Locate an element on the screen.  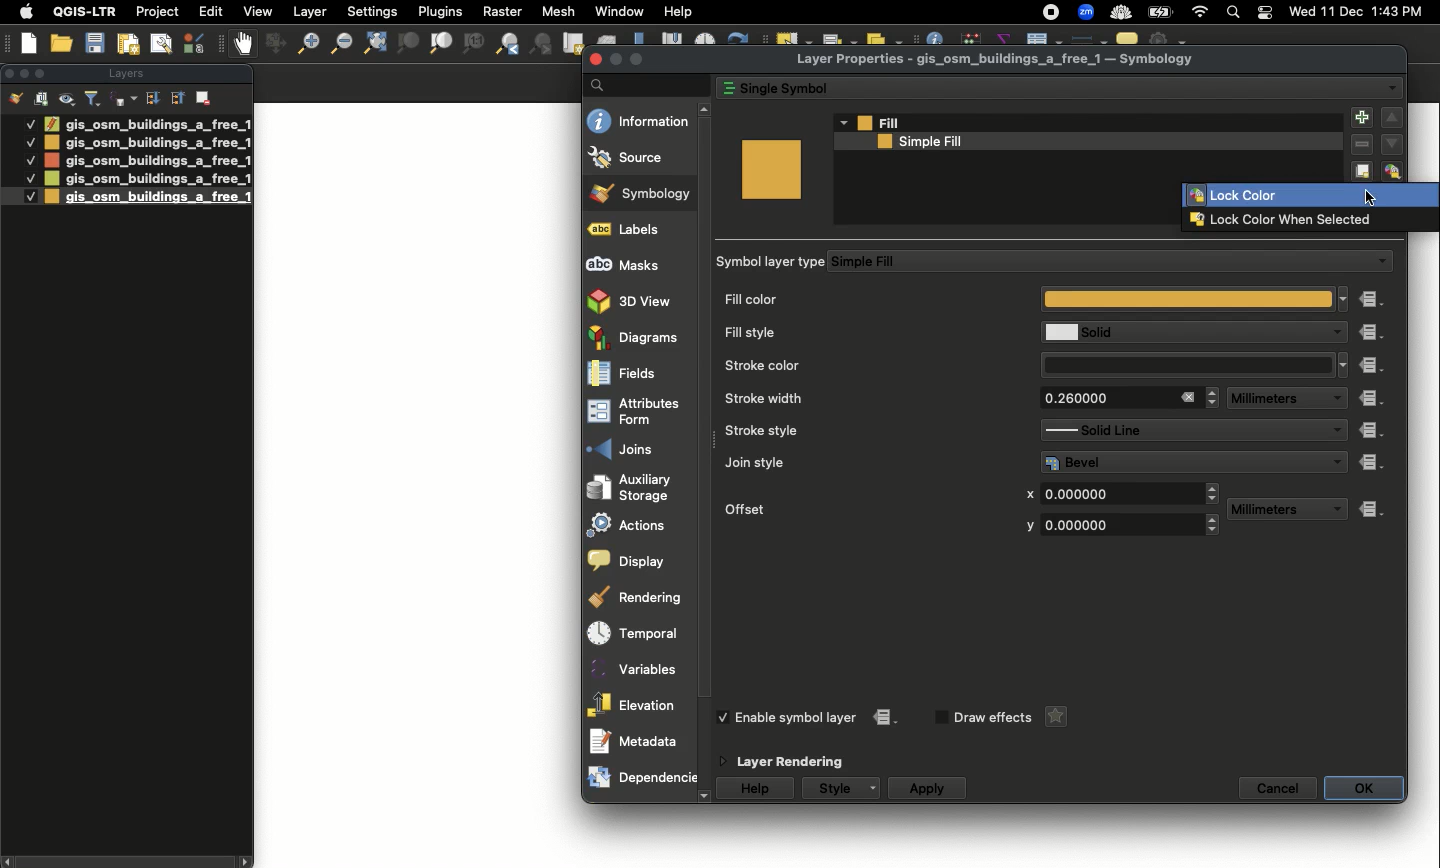
Checked is located at coordinates (28, 178).